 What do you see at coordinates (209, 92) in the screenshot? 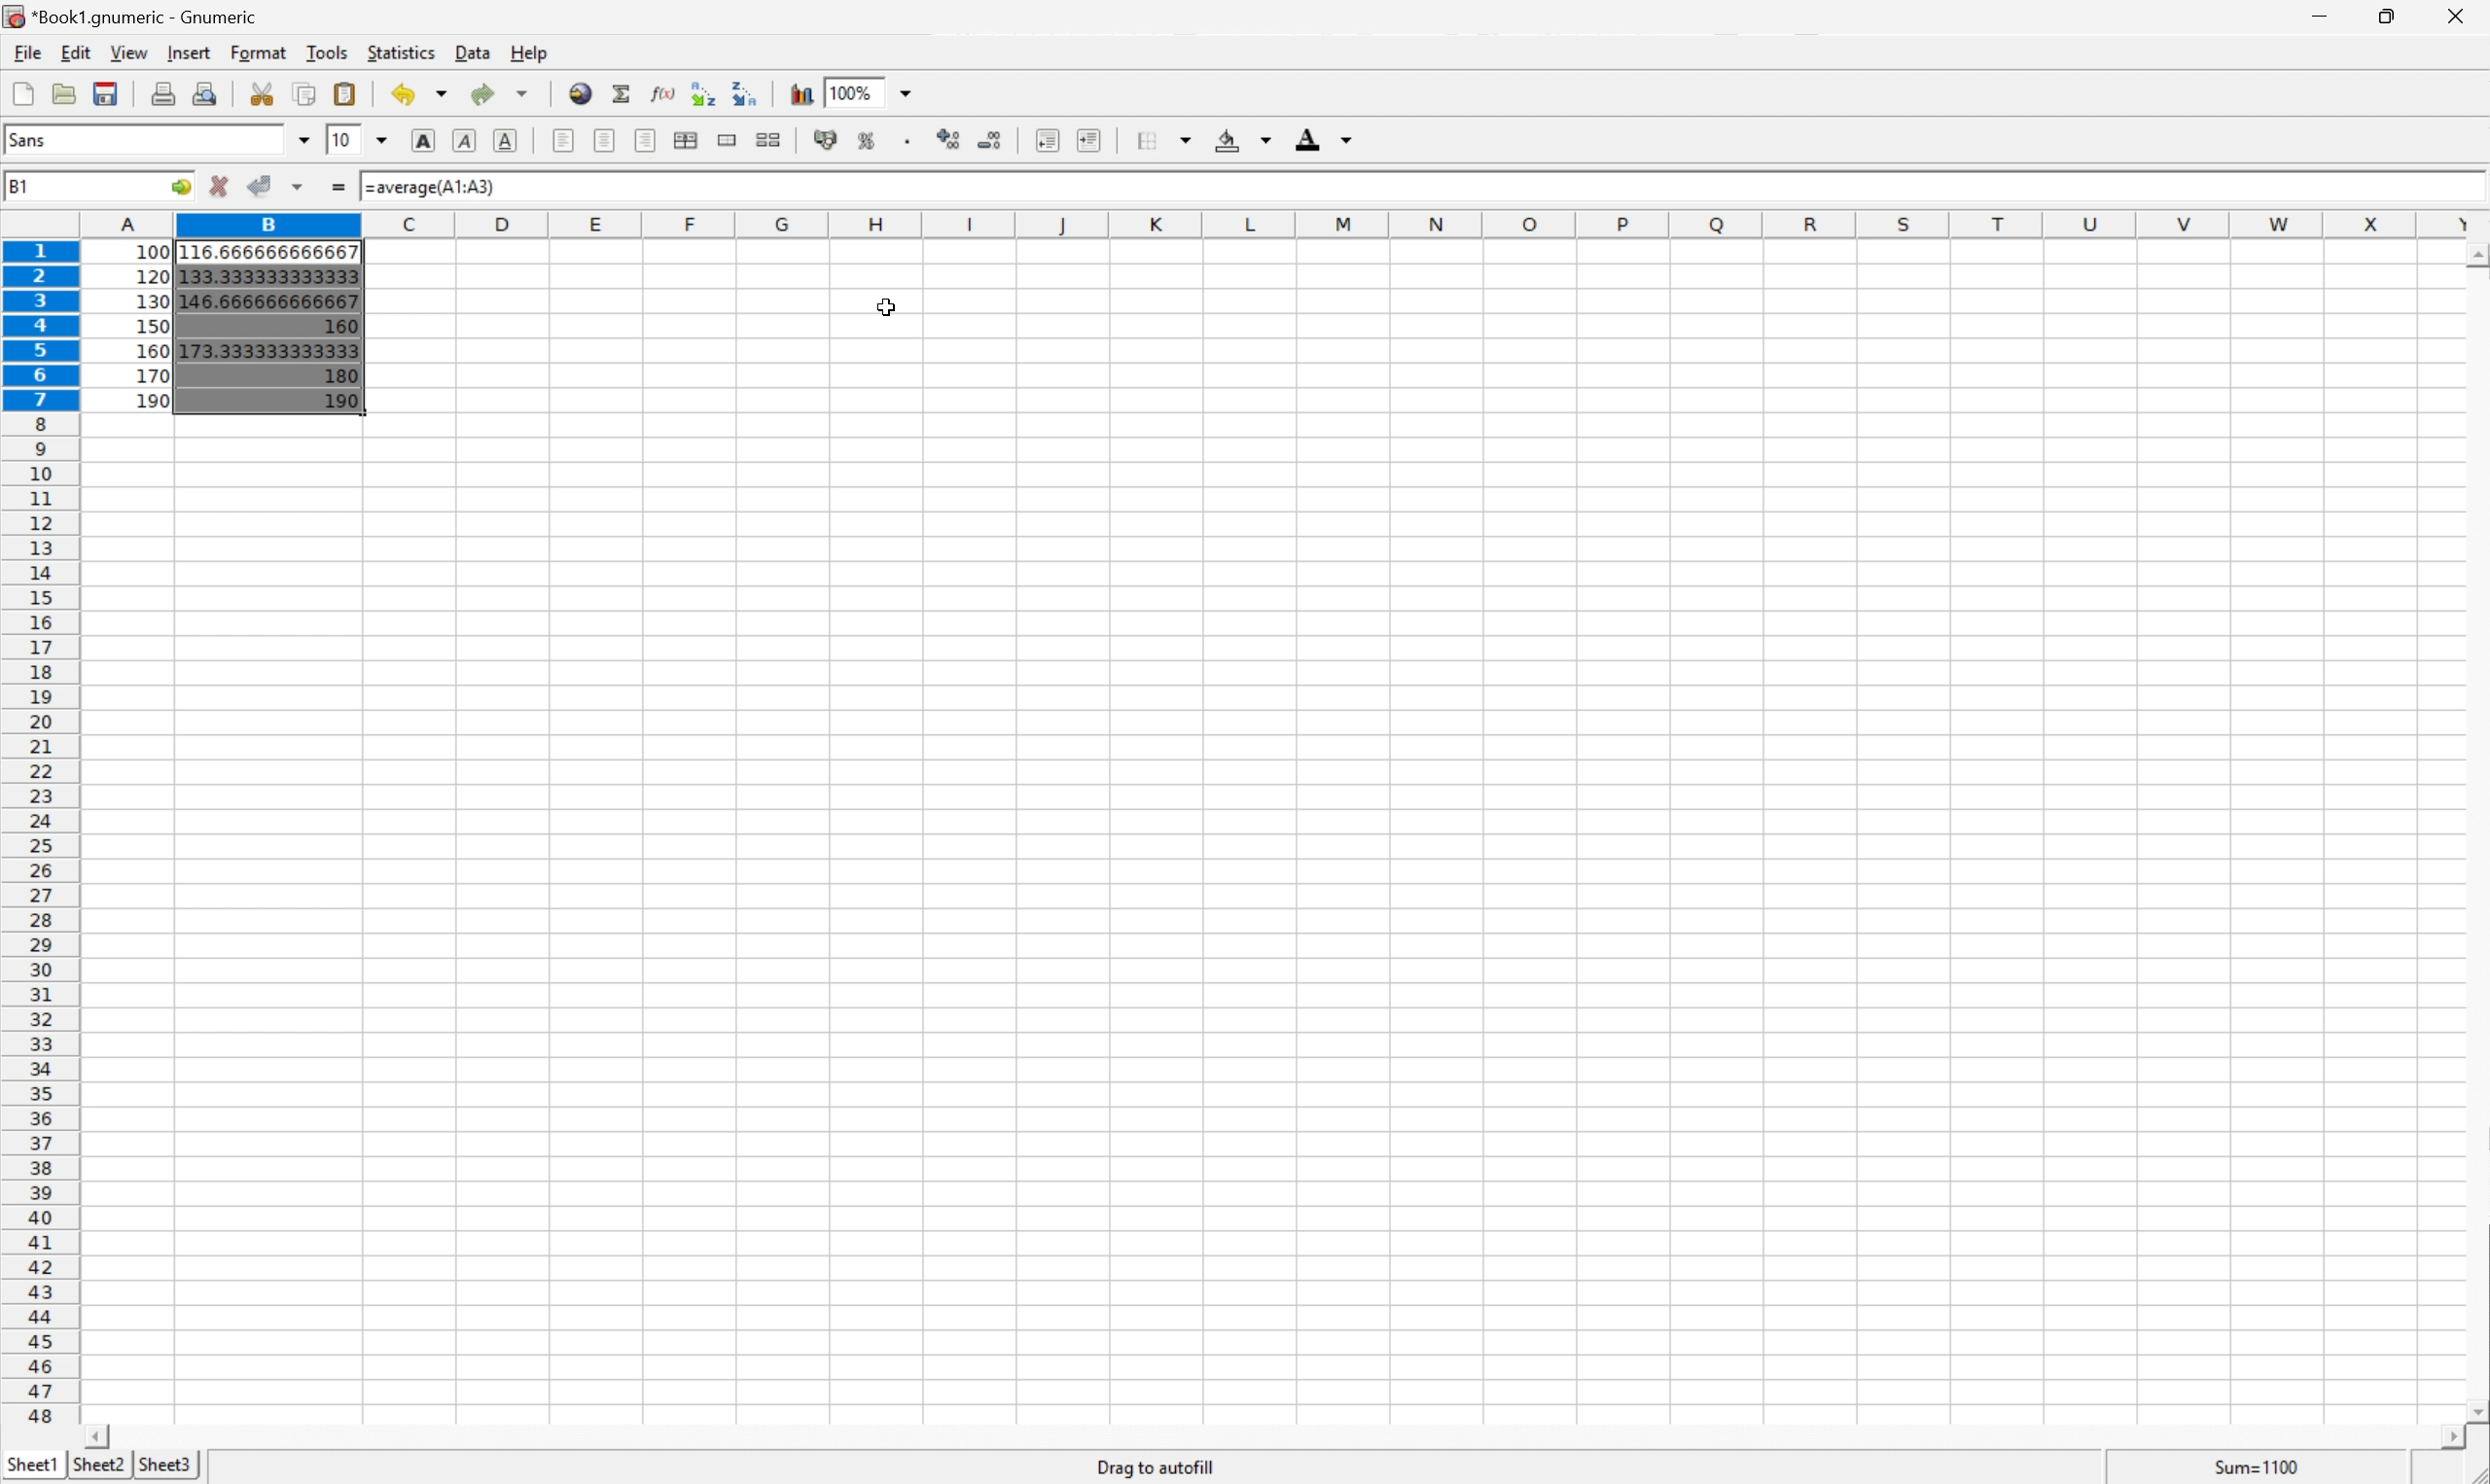
I see `Print Preview` at bounding box center [209, 92].